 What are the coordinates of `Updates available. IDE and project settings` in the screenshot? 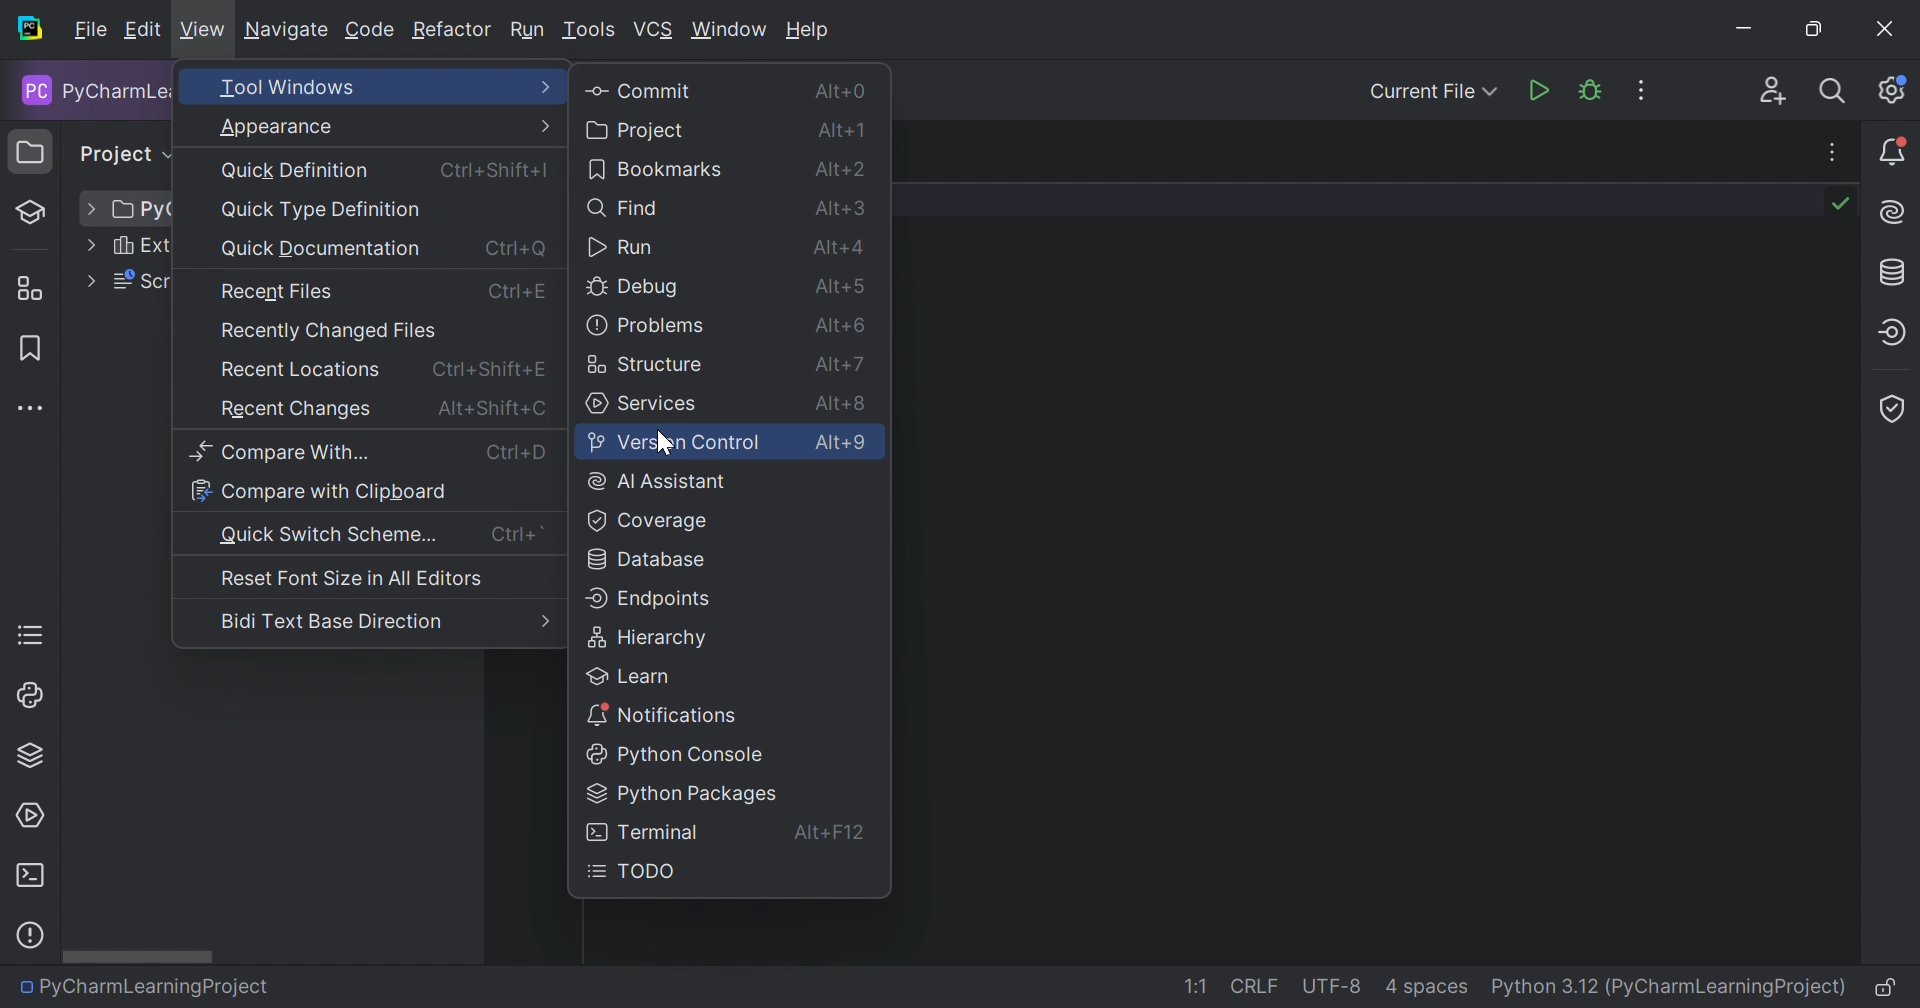 It's located at (1894, 89).